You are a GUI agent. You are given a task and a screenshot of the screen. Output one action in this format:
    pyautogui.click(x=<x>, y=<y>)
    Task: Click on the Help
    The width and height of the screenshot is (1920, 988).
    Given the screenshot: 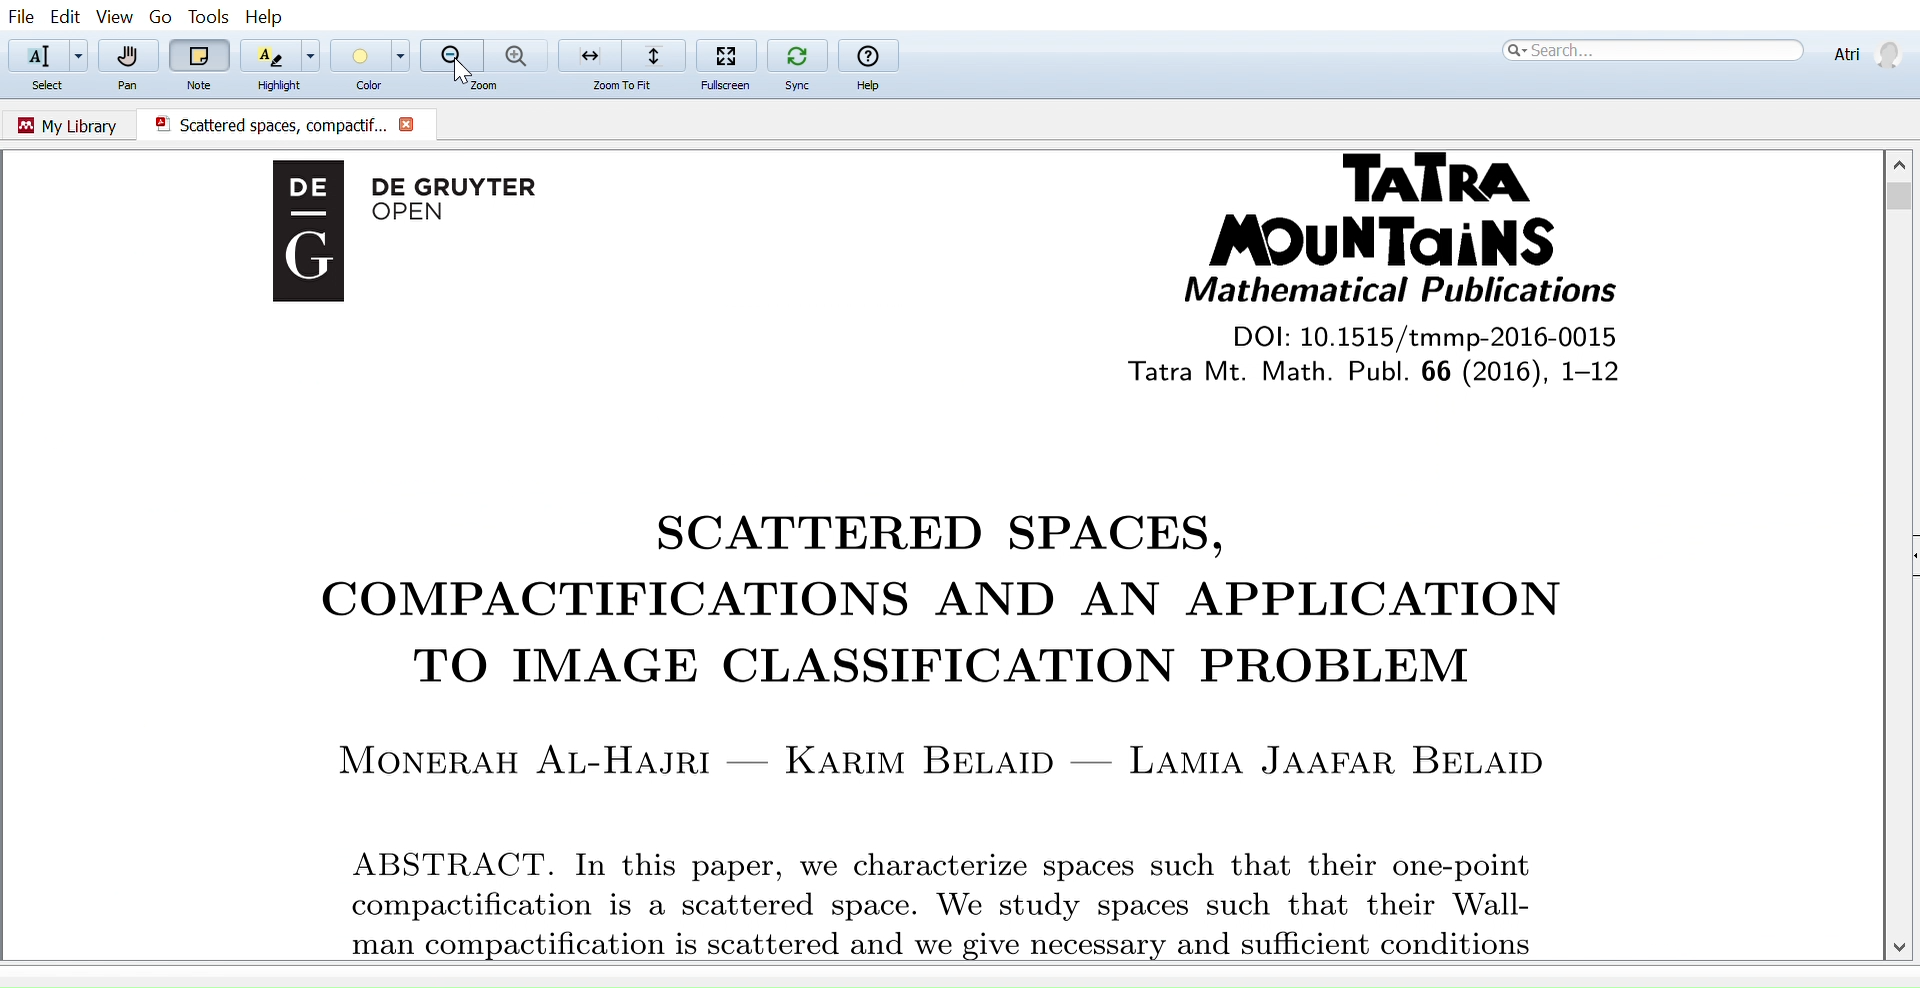 What is the action you would take?
    pyautogui.click(x=269, y=17)
    